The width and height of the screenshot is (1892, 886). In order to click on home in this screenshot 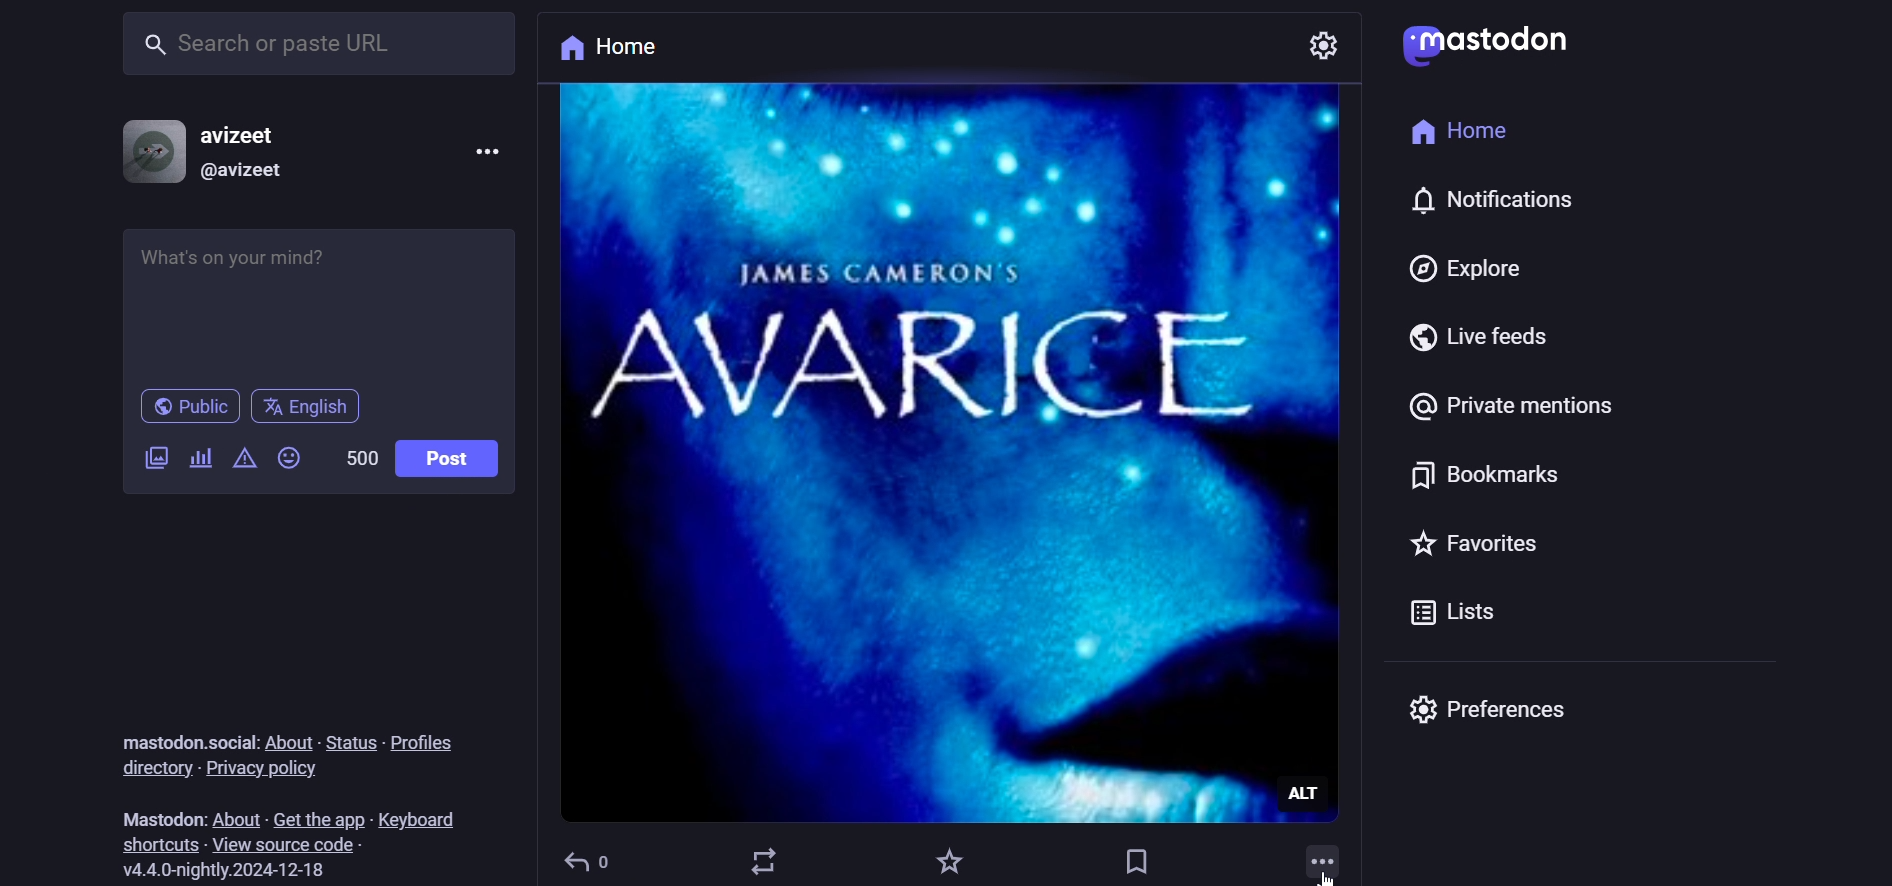, I will do `click(620, 49)`.